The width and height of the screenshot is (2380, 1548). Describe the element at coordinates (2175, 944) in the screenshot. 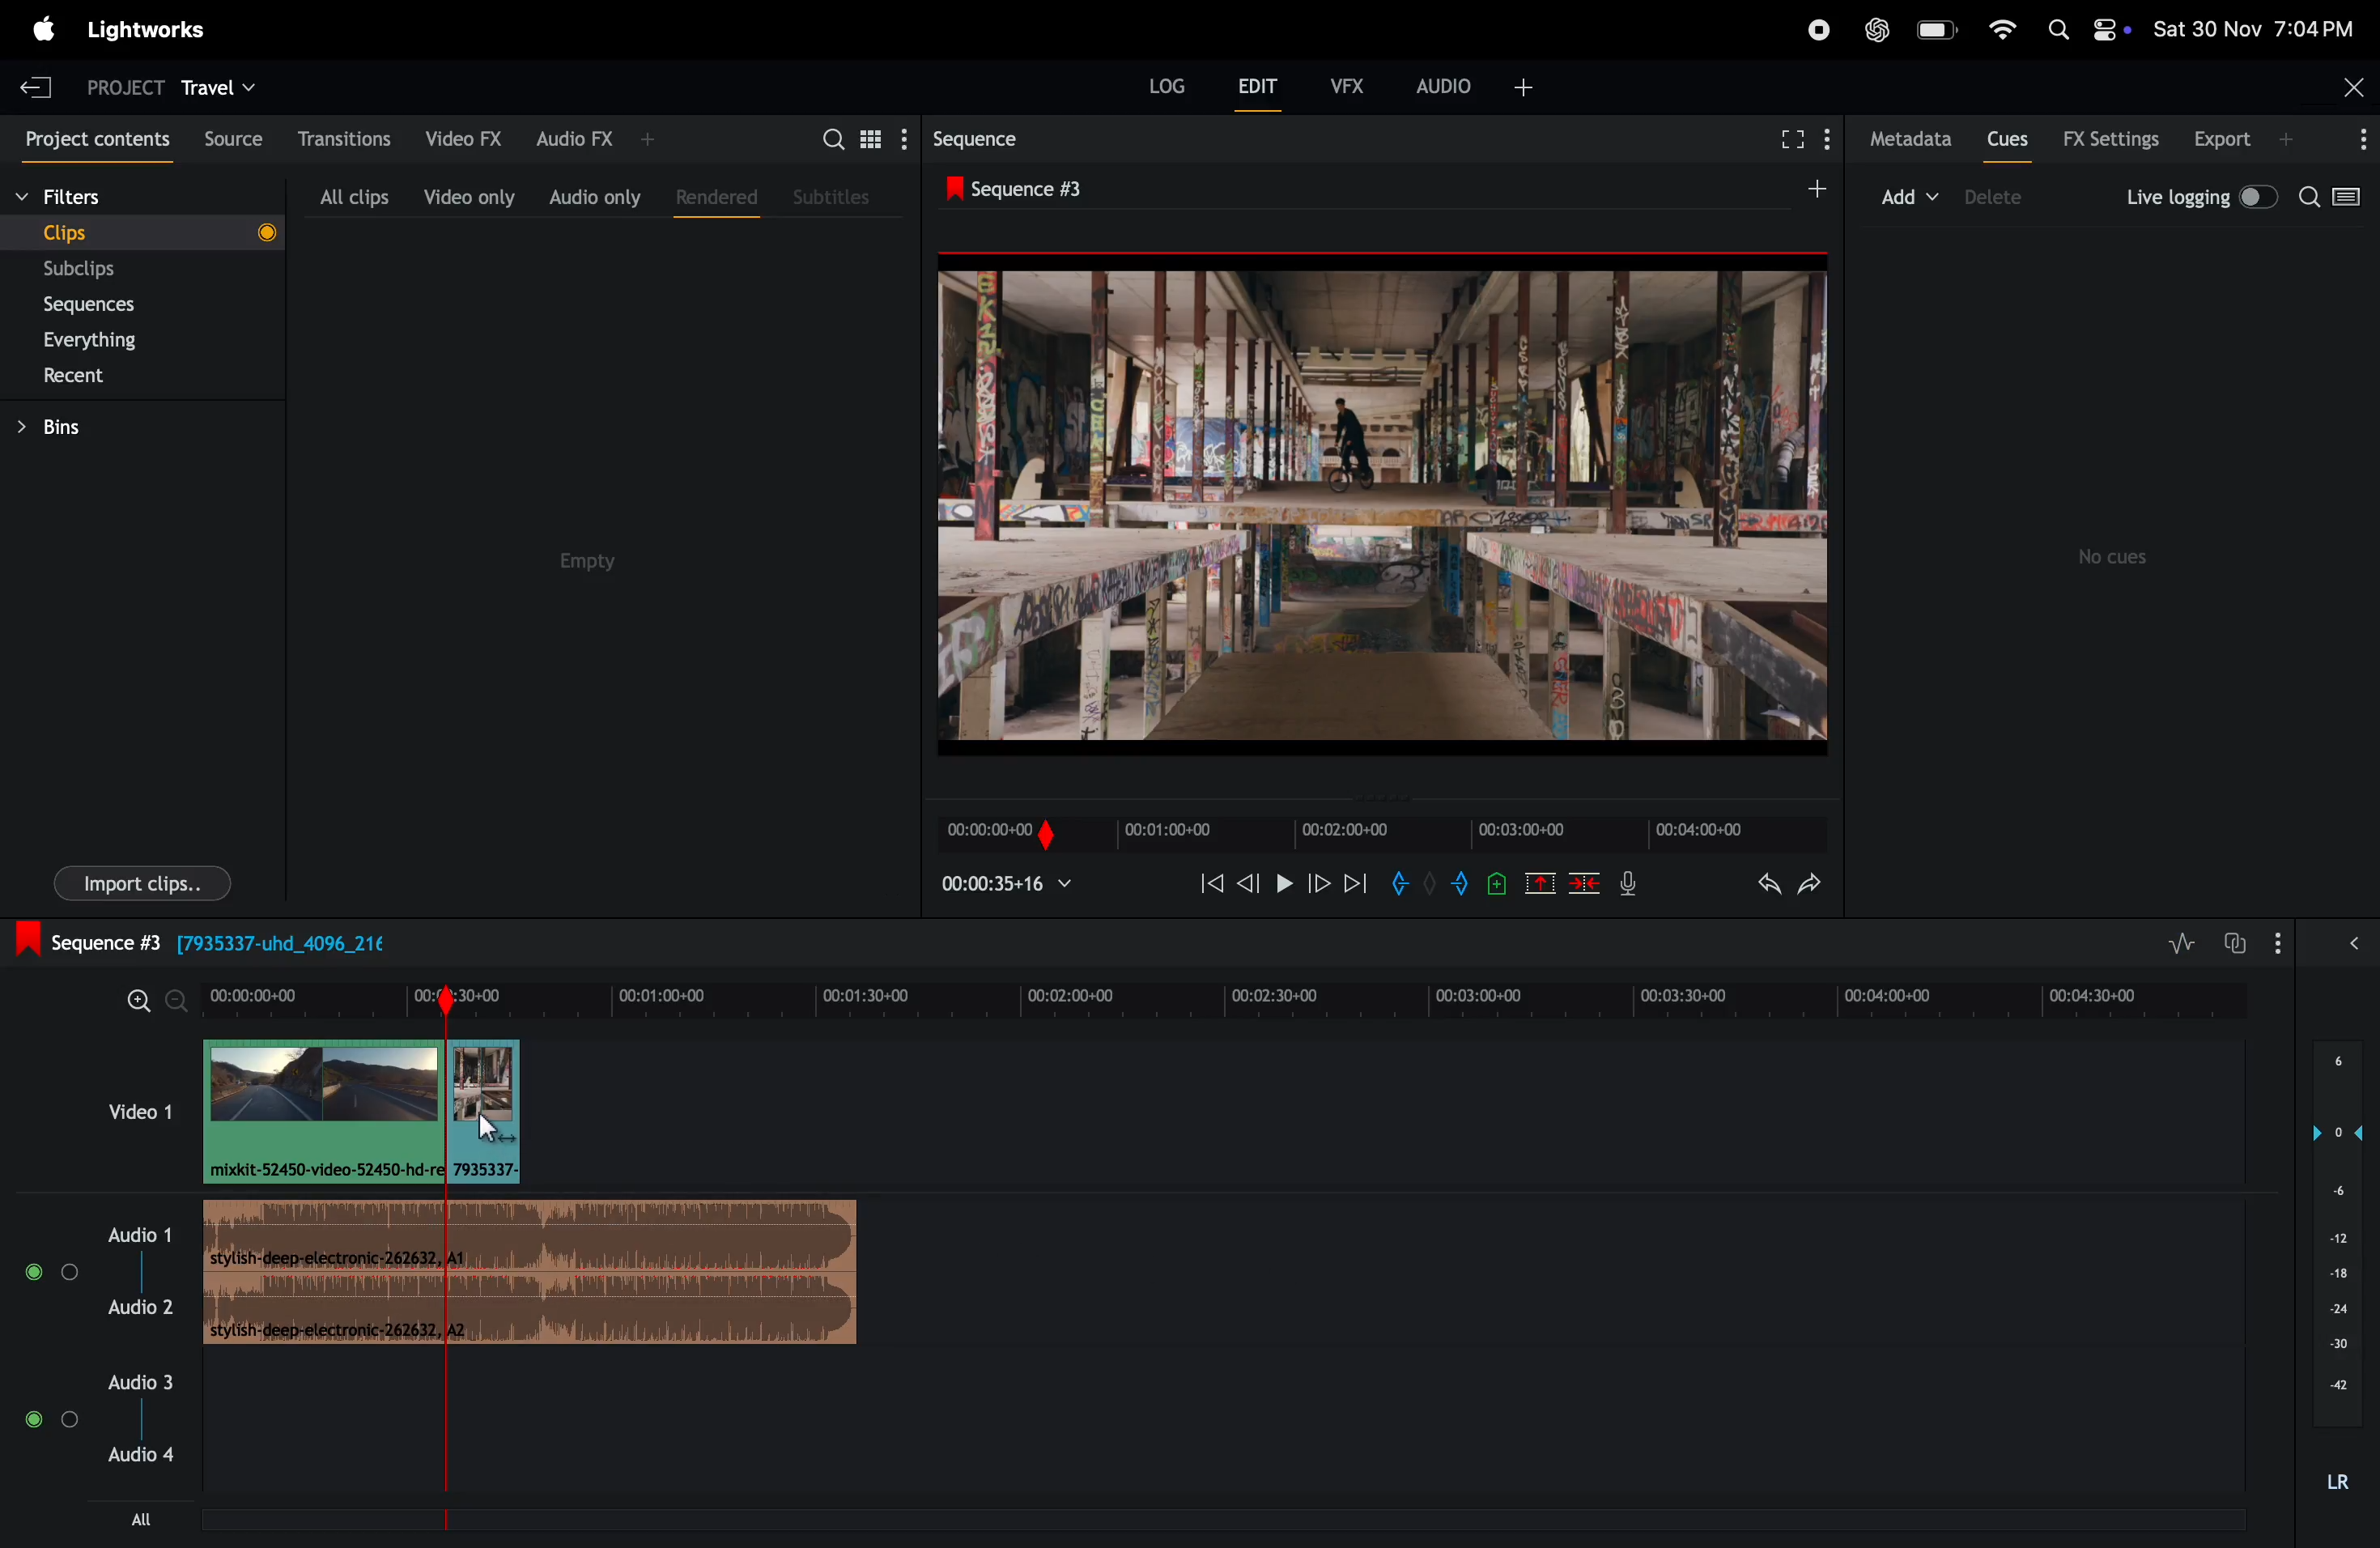

I see `toggle audio editing levels` at that location.